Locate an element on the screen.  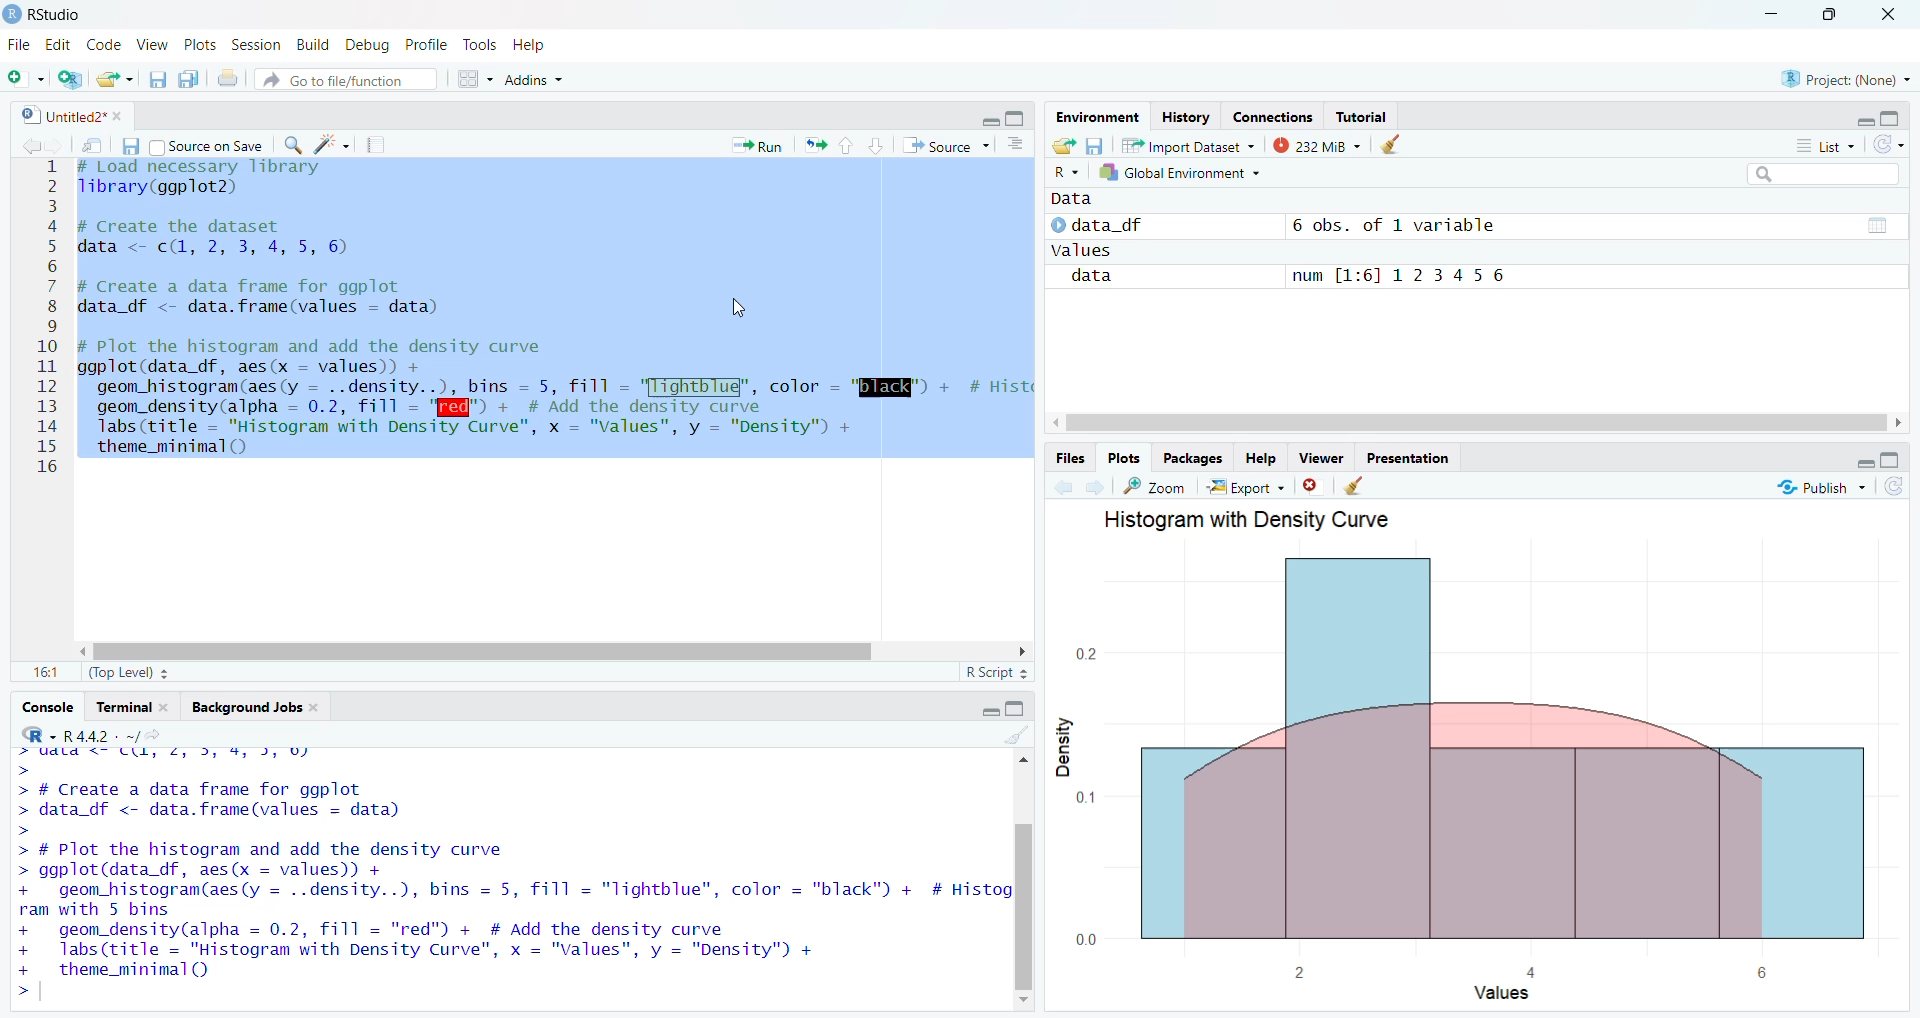
save workspace as is located at coordinates (1094, 146).